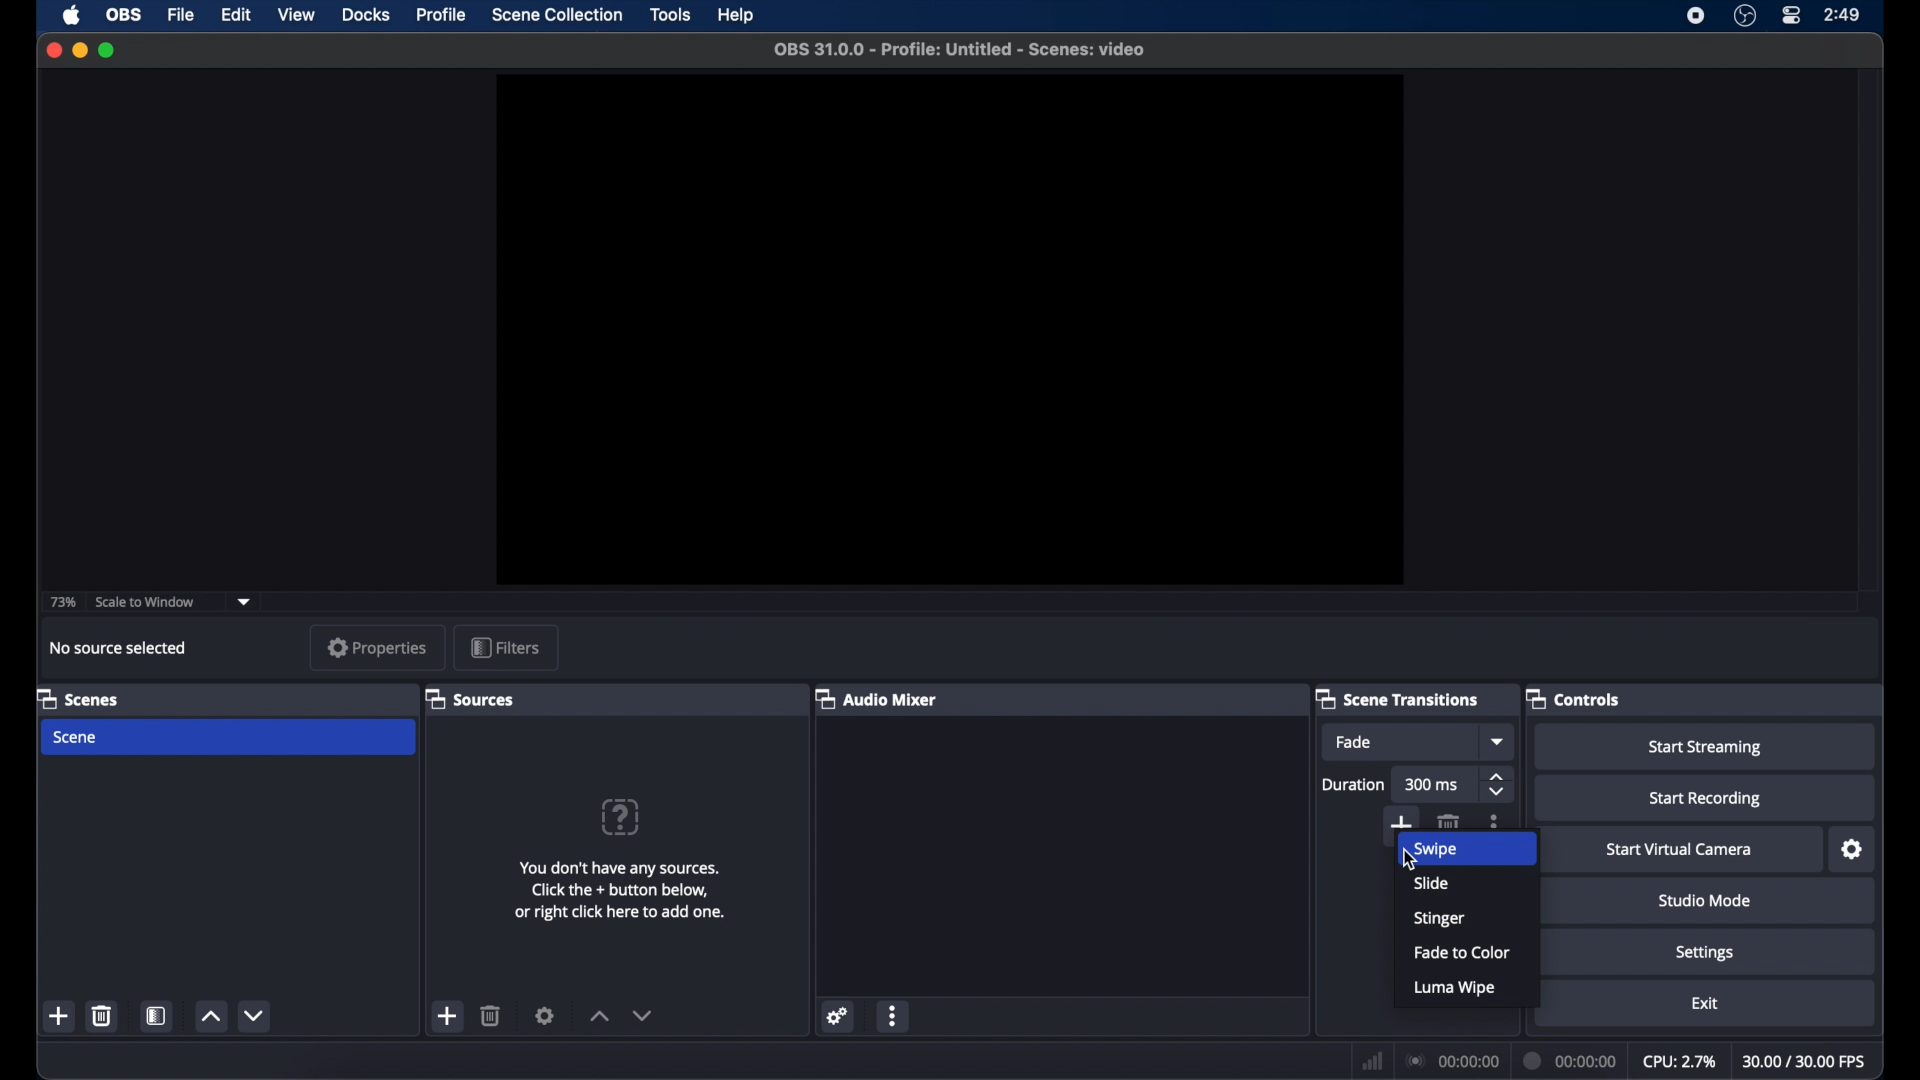  Describe the element at coordinates (1355, 742) in the screenshot. I see `fade` at that location.